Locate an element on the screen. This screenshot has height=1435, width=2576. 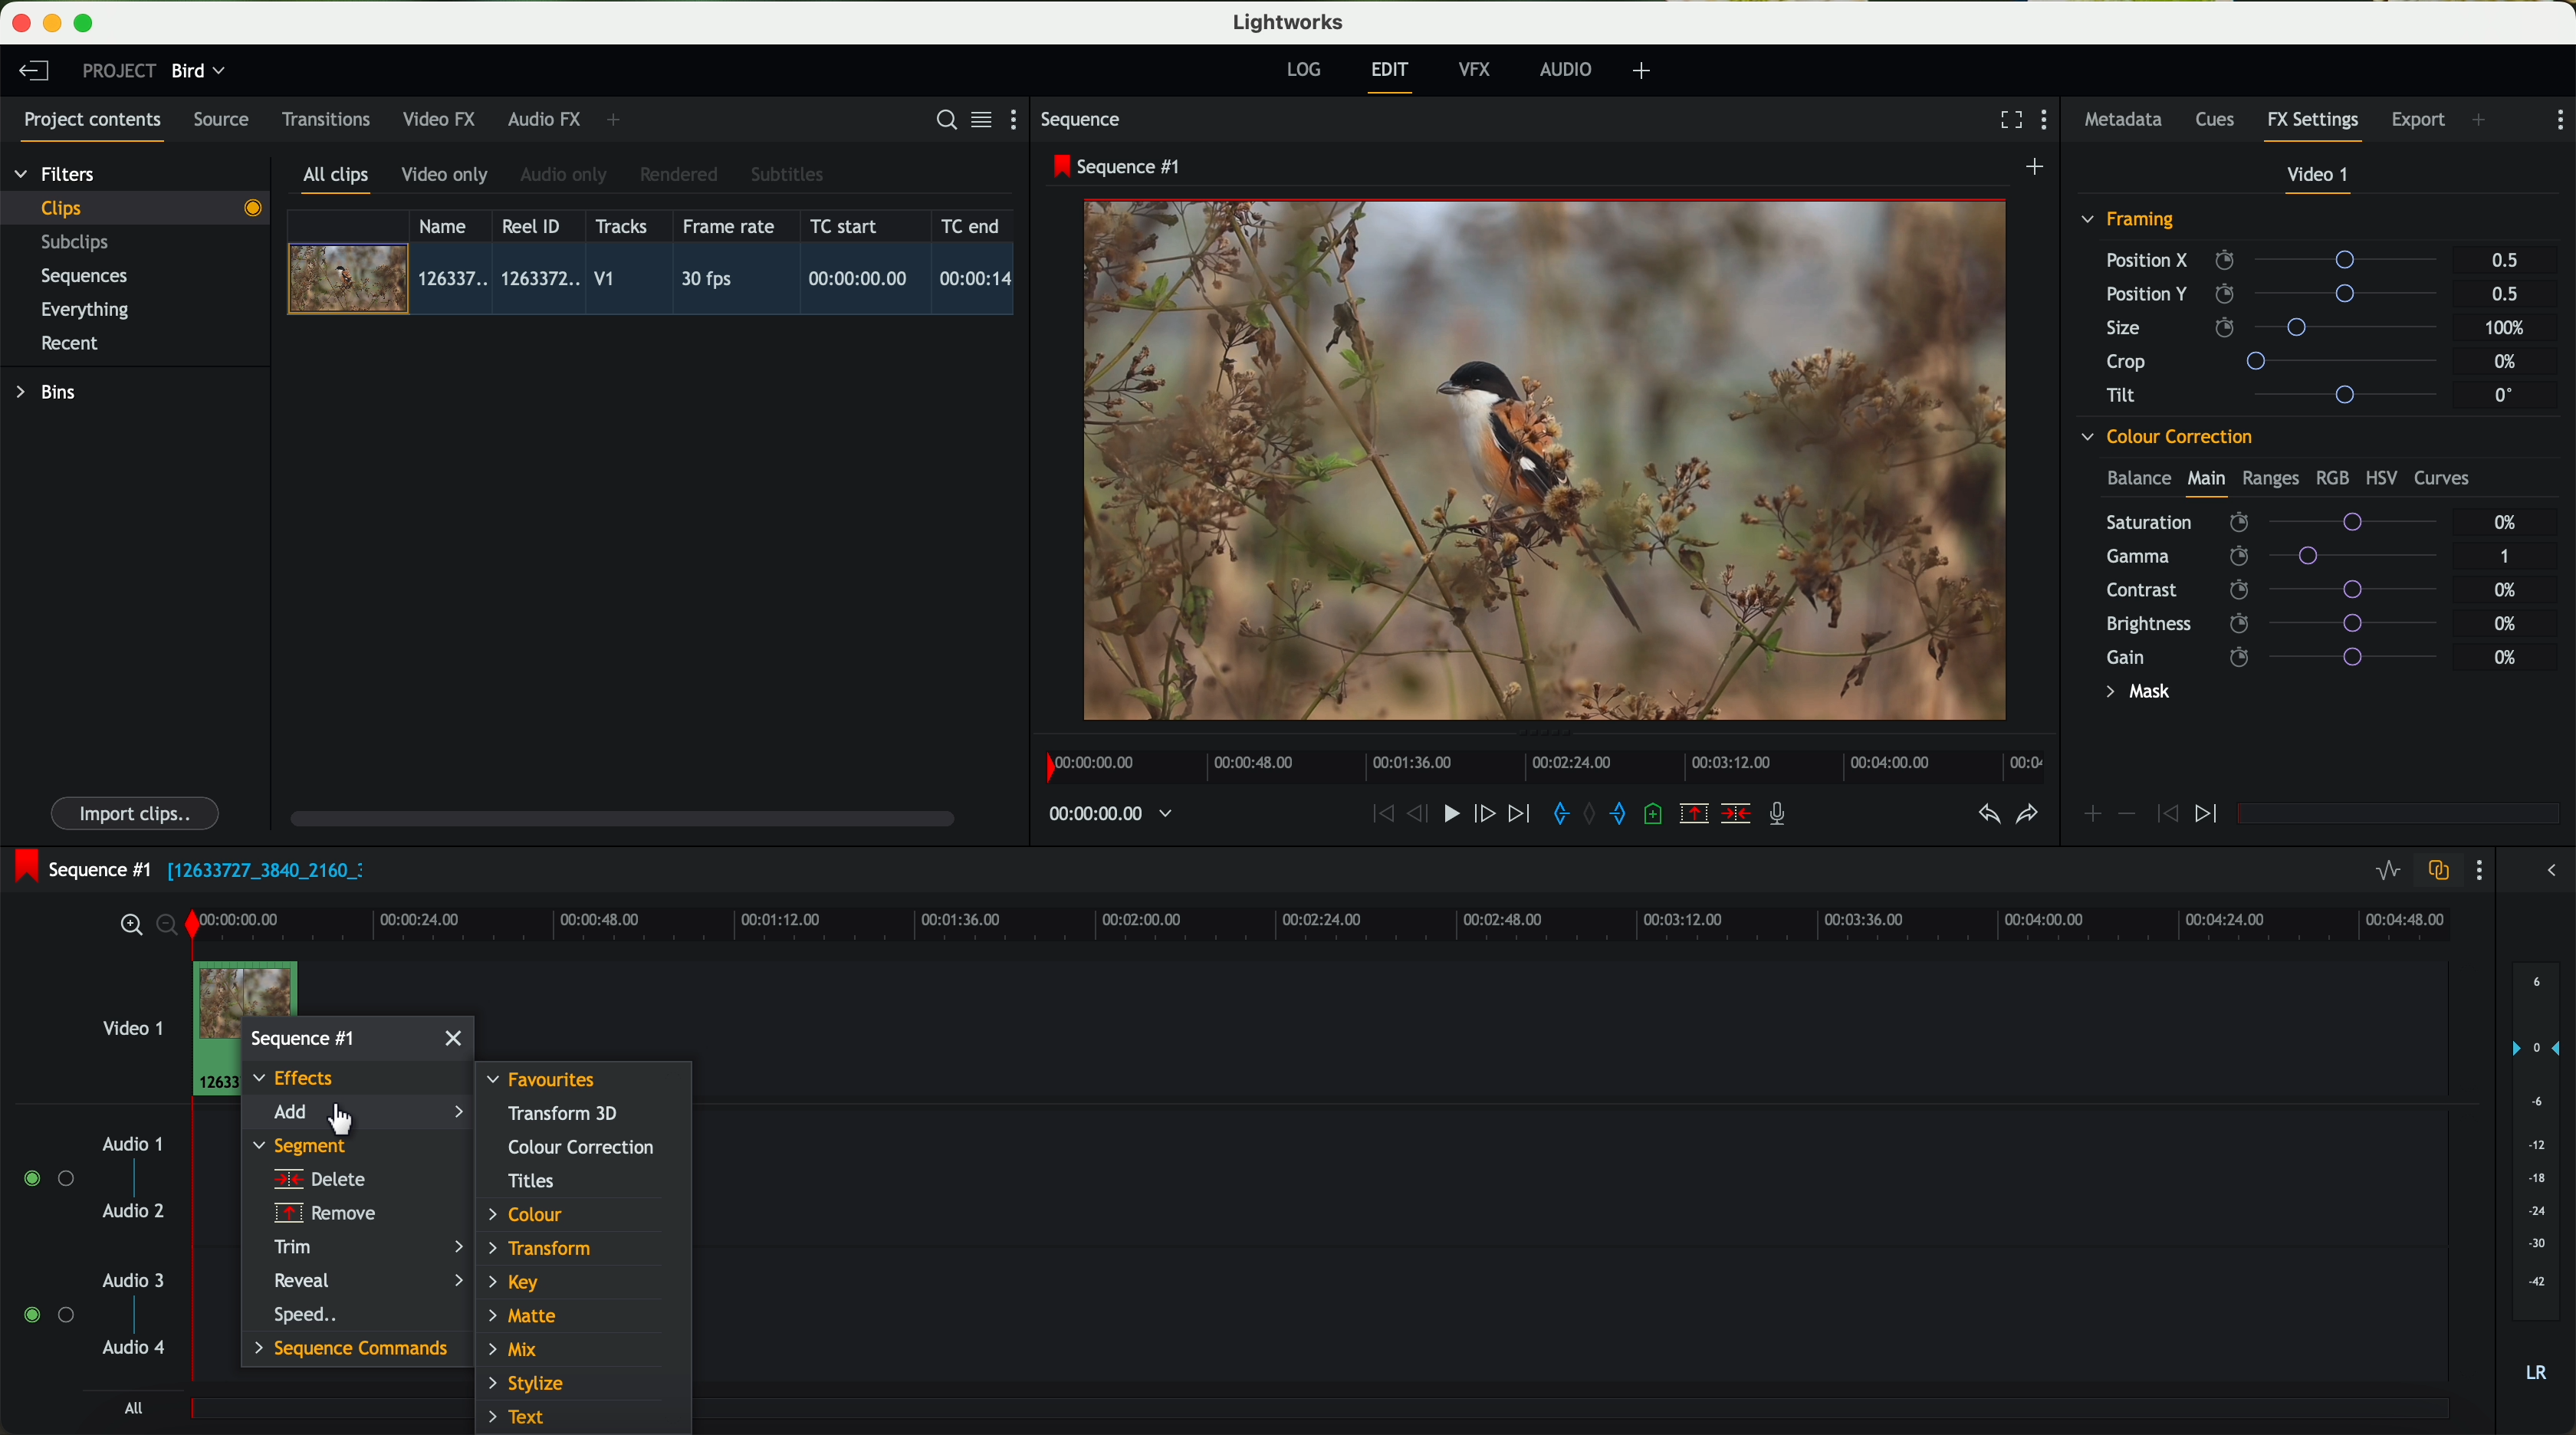
toggle audio levels editing is located at coordinates (2387, 873).